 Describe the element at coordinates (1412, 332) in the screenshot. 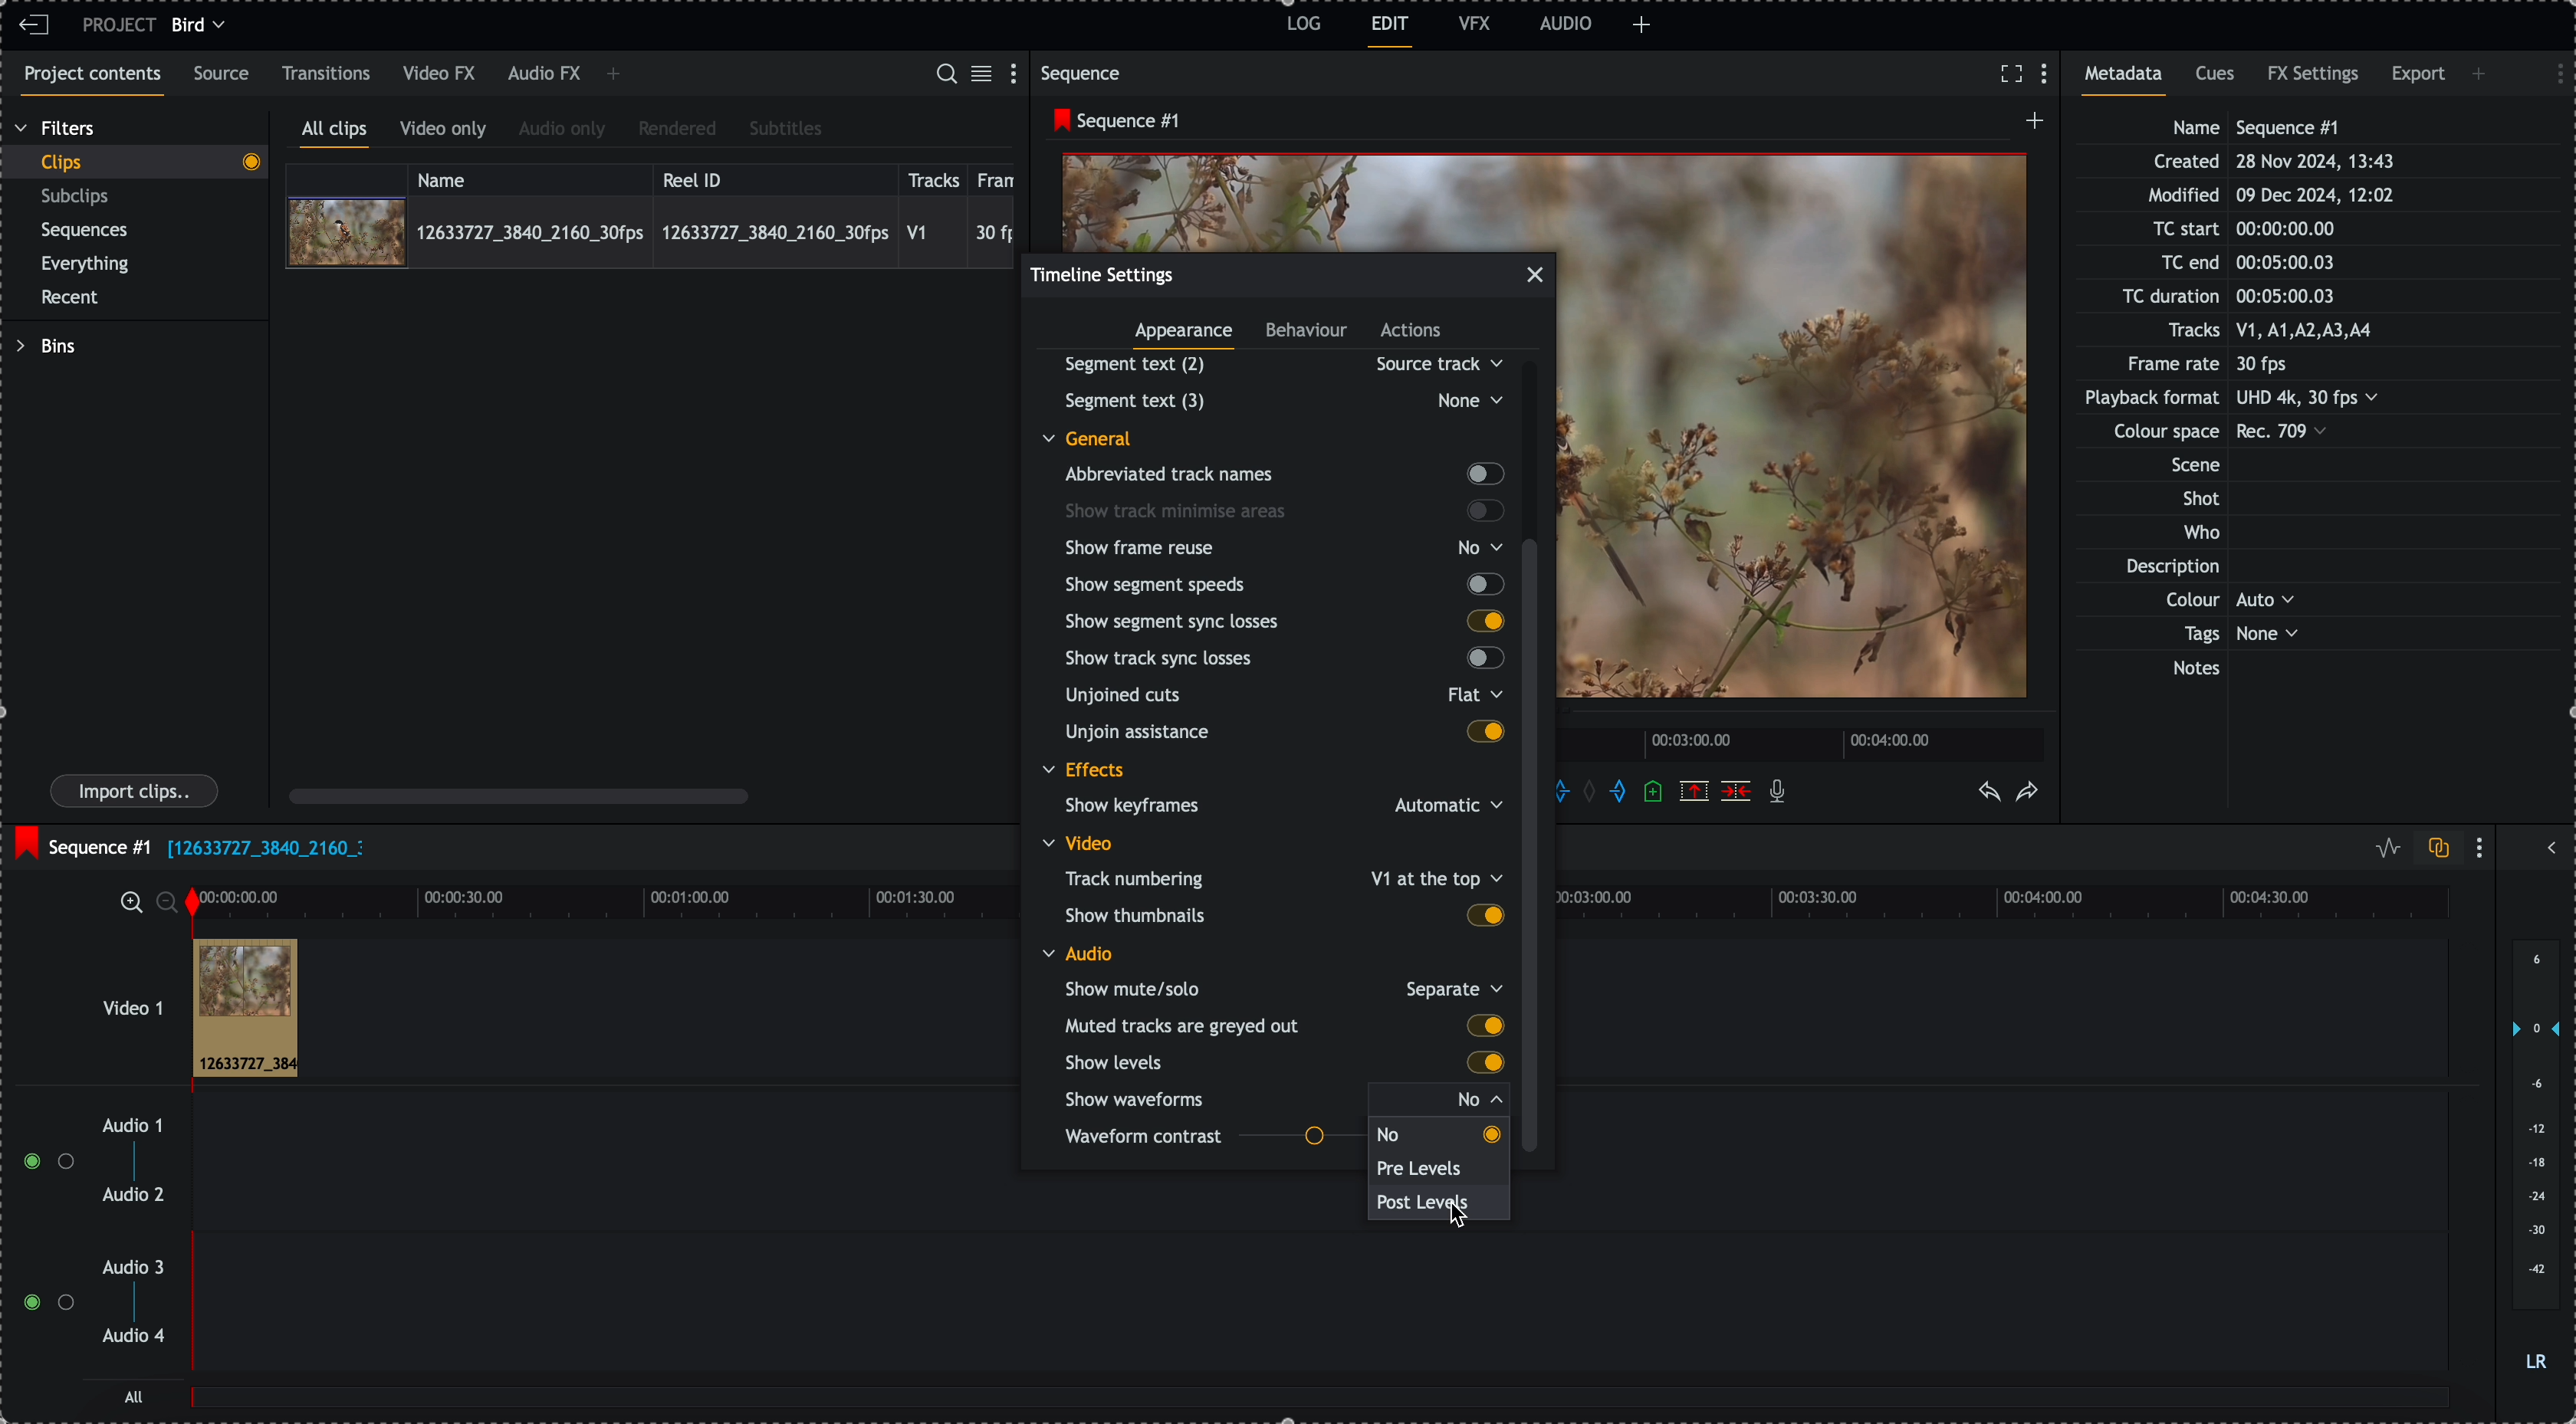

I see `actions` at that location.